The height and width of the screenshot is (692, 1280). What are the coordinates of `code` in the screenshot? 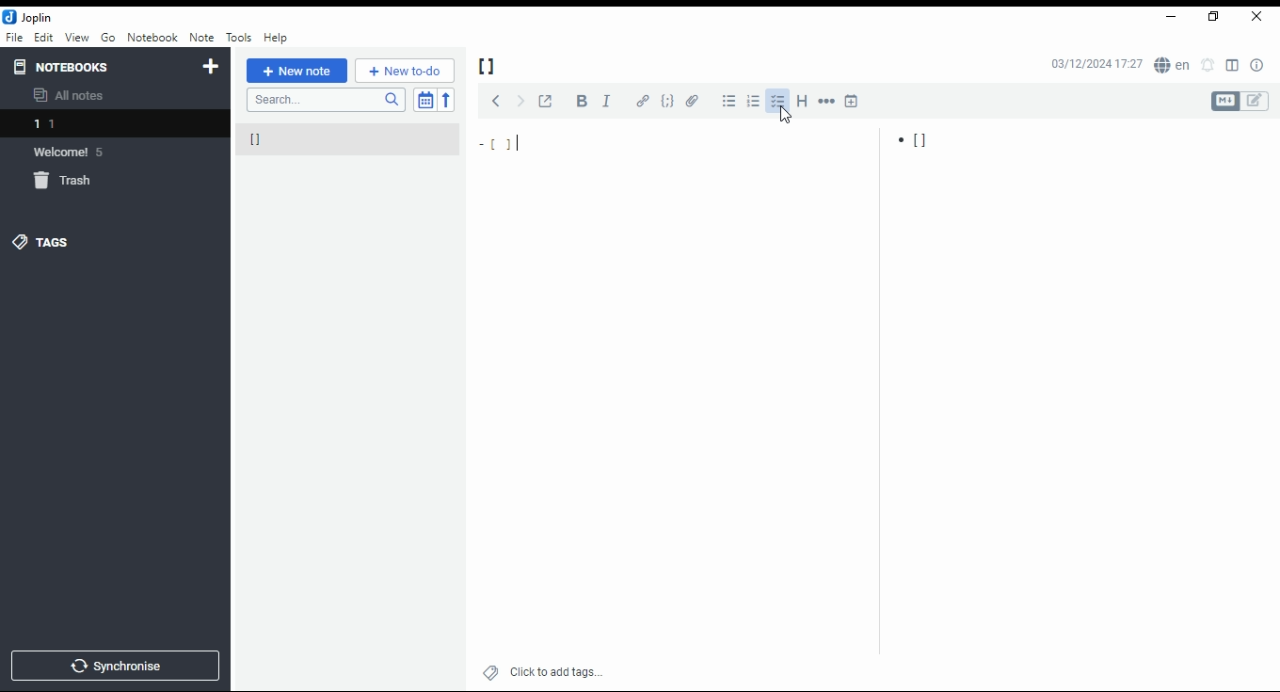 It's located at (668, 102).